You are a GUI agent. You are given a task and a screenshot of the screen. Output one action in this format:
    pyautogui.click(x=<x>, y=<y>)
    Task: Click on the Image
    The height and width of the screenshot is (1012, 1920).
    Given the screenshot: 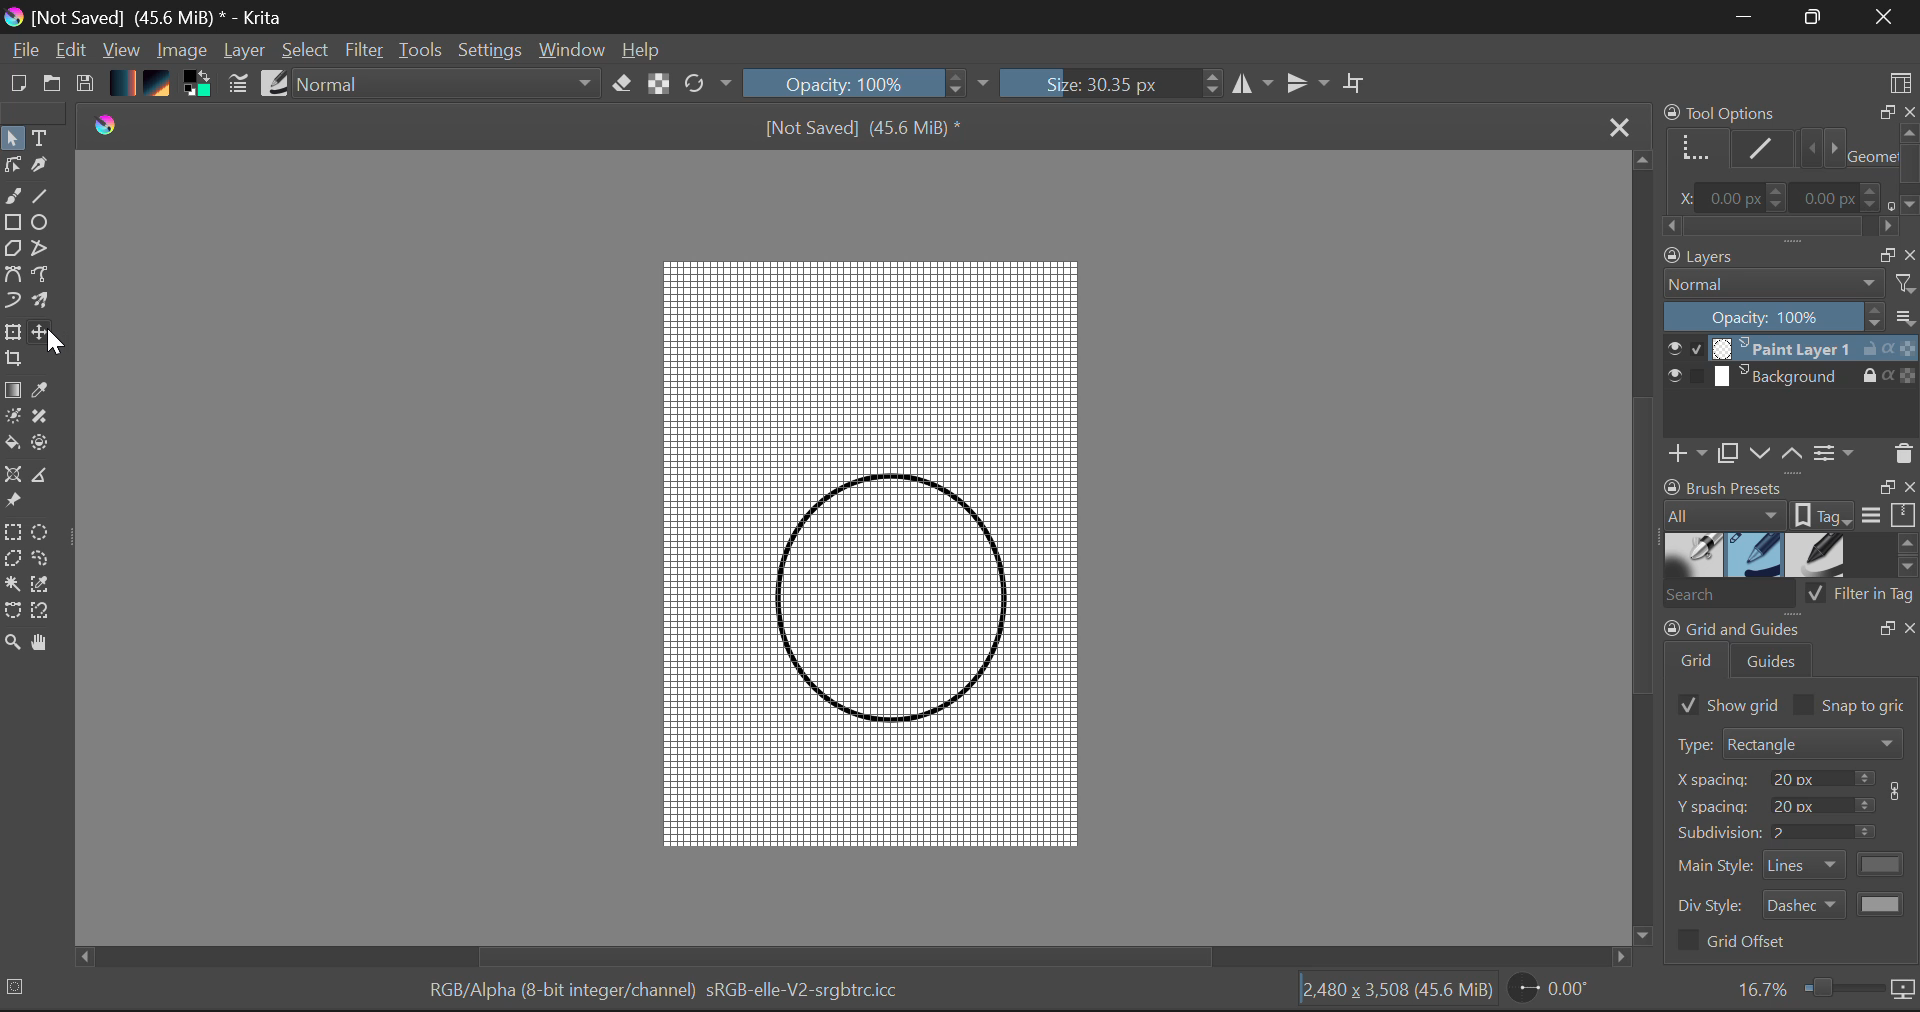 What is the action you would take?
    pyautogui.click(x=181, y=52)
    